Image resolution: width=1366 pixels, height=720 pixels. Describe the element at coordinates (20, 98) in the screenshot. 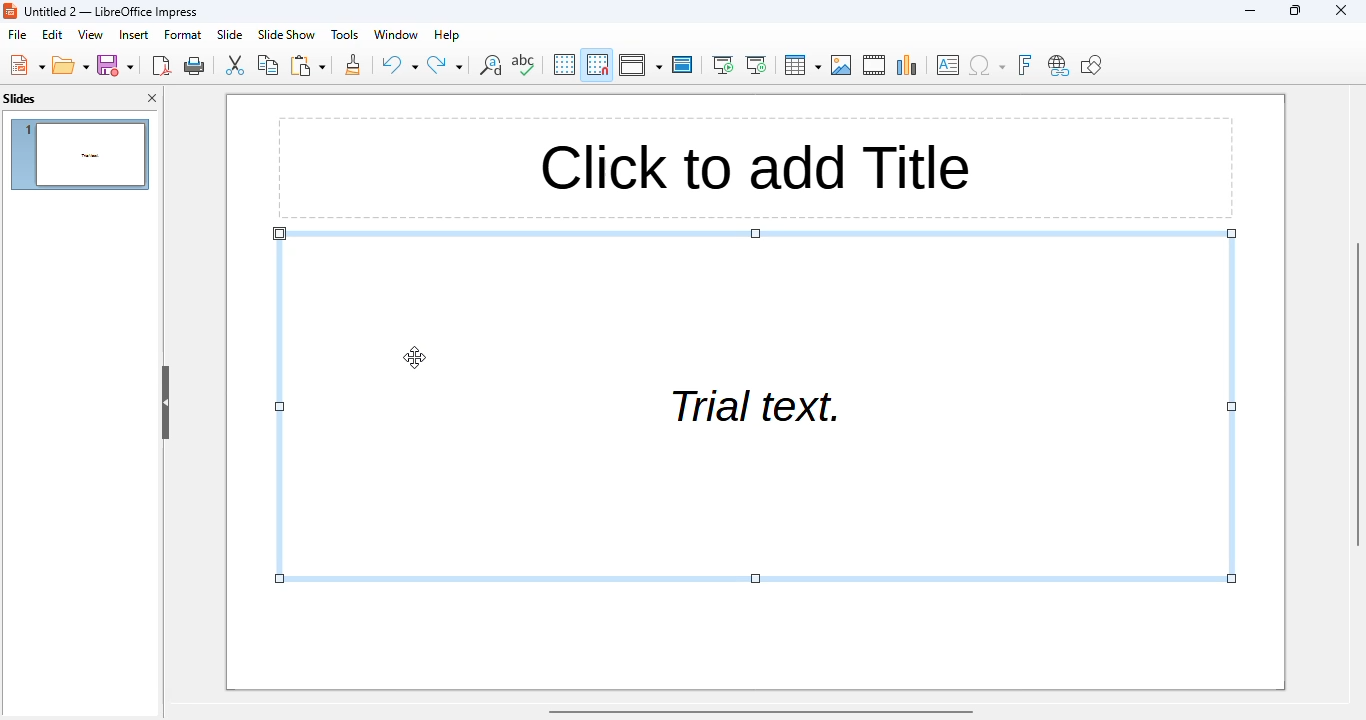

I see `slides` at that location.